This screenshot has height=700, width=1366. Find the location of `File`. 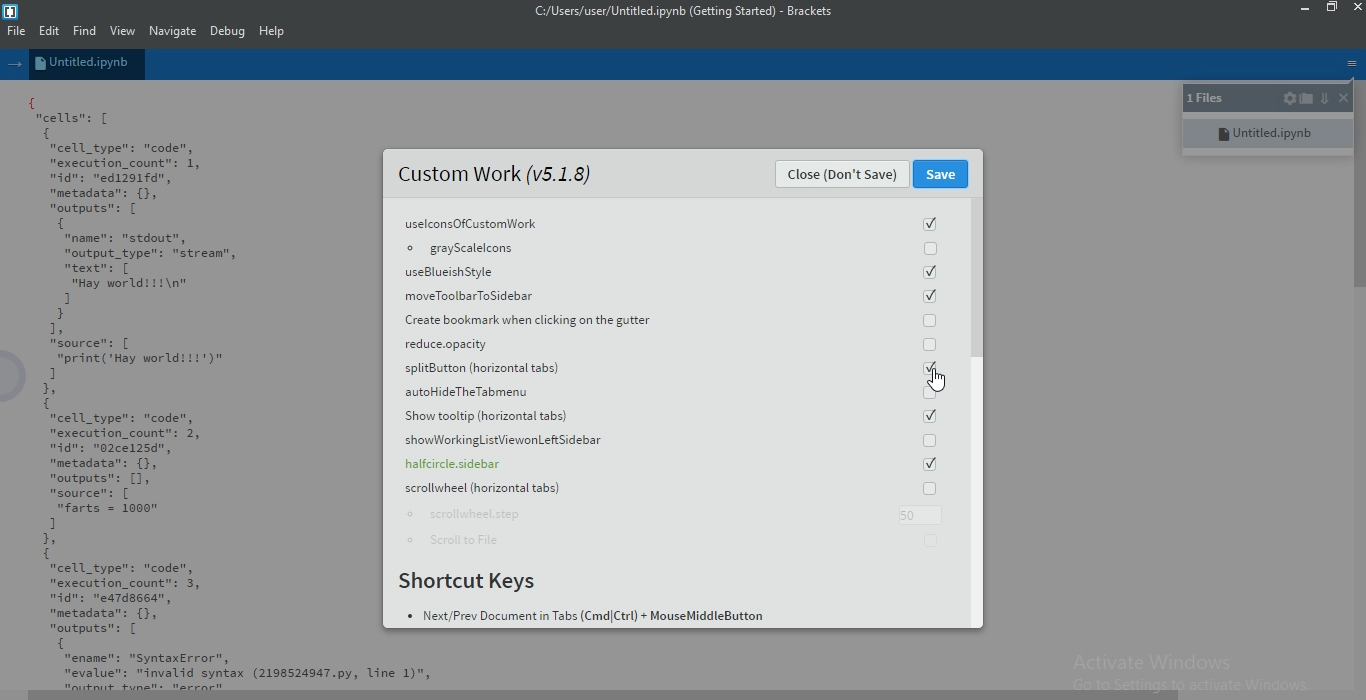

File is located at coordinates (16, 32).